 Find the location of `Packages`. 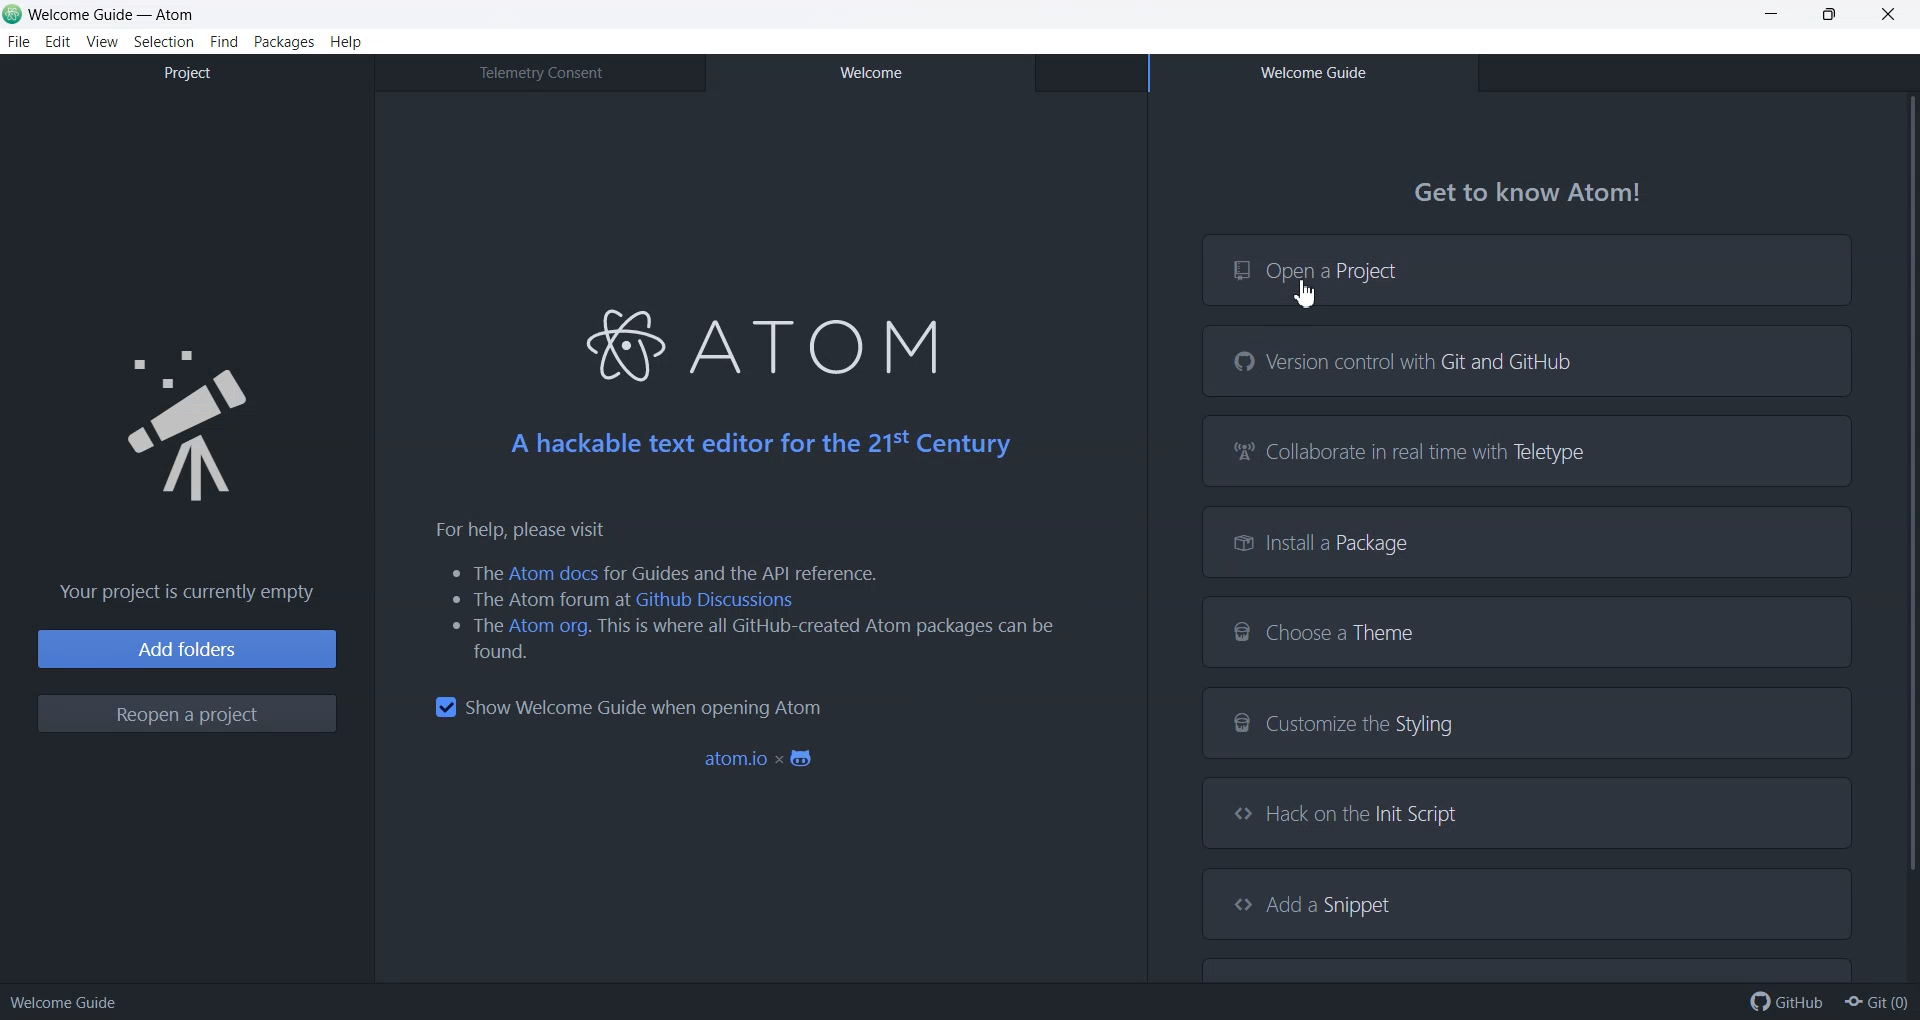

Packages is located at coordinates (285, 41).